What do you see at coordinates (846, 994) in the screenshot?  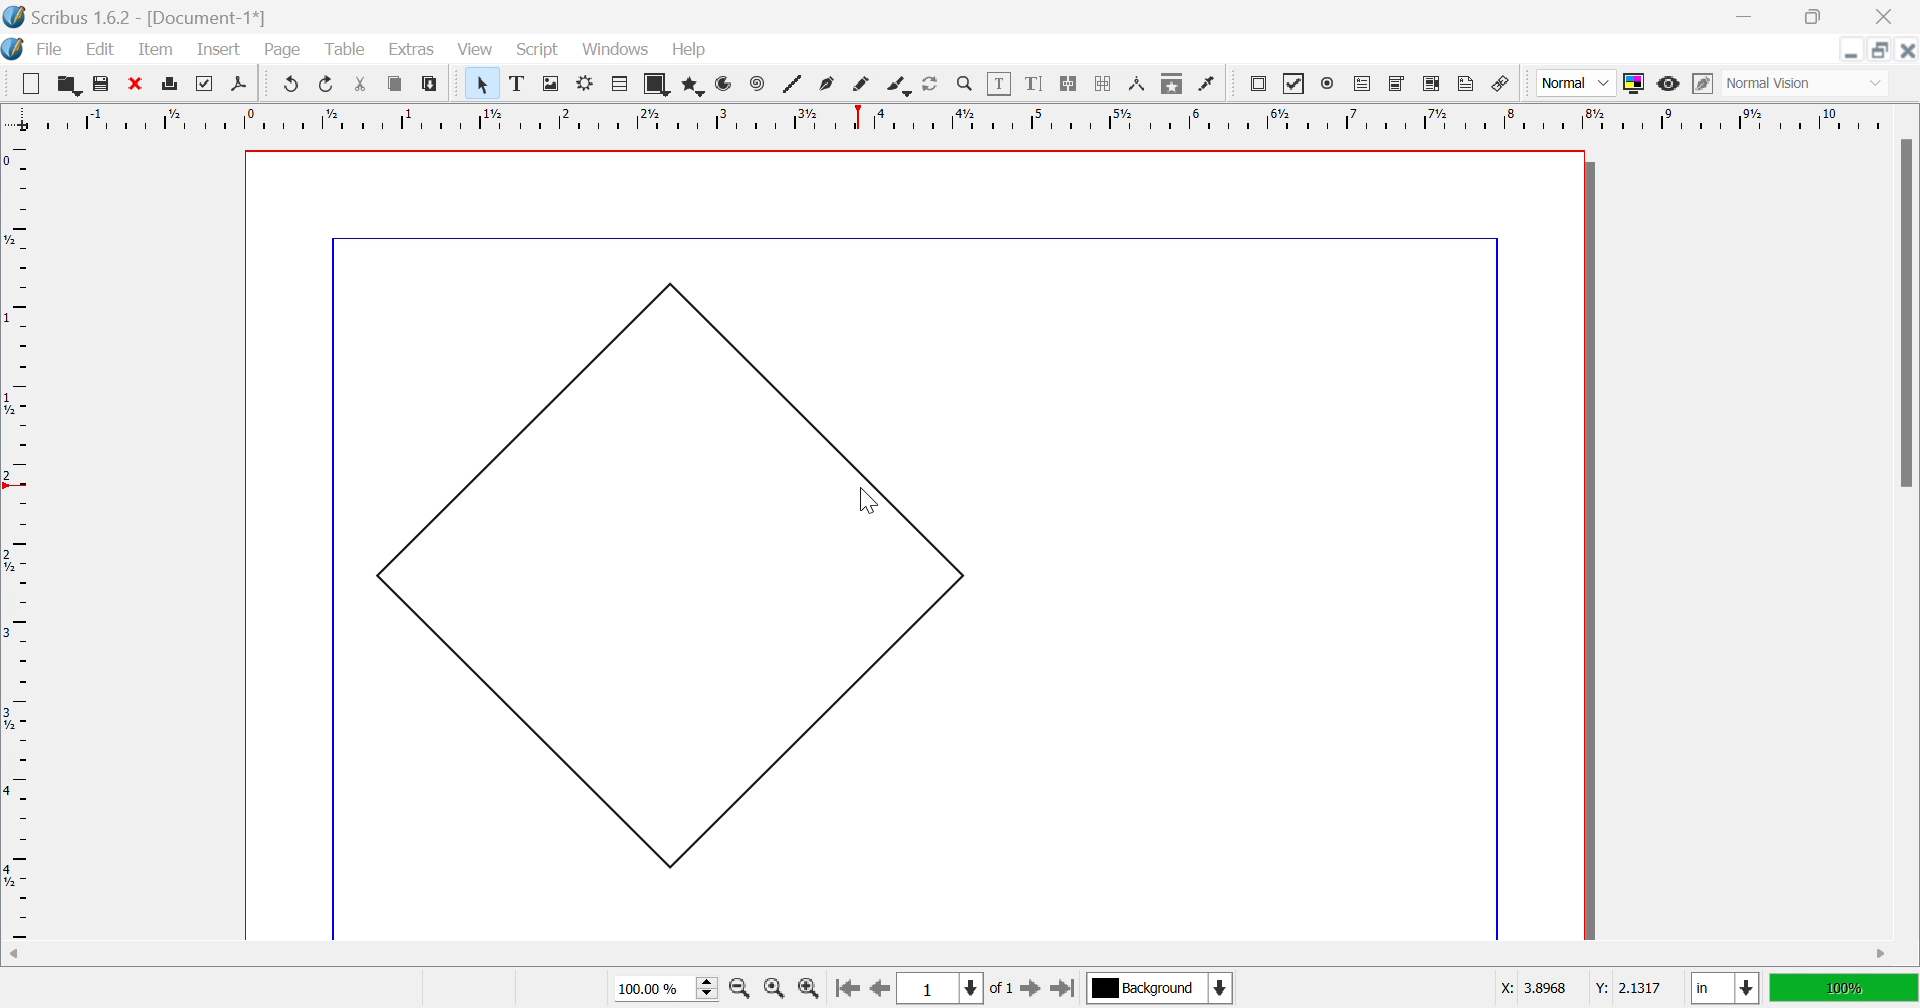 I see `Go to the first page` at bounding box center [846, 994].